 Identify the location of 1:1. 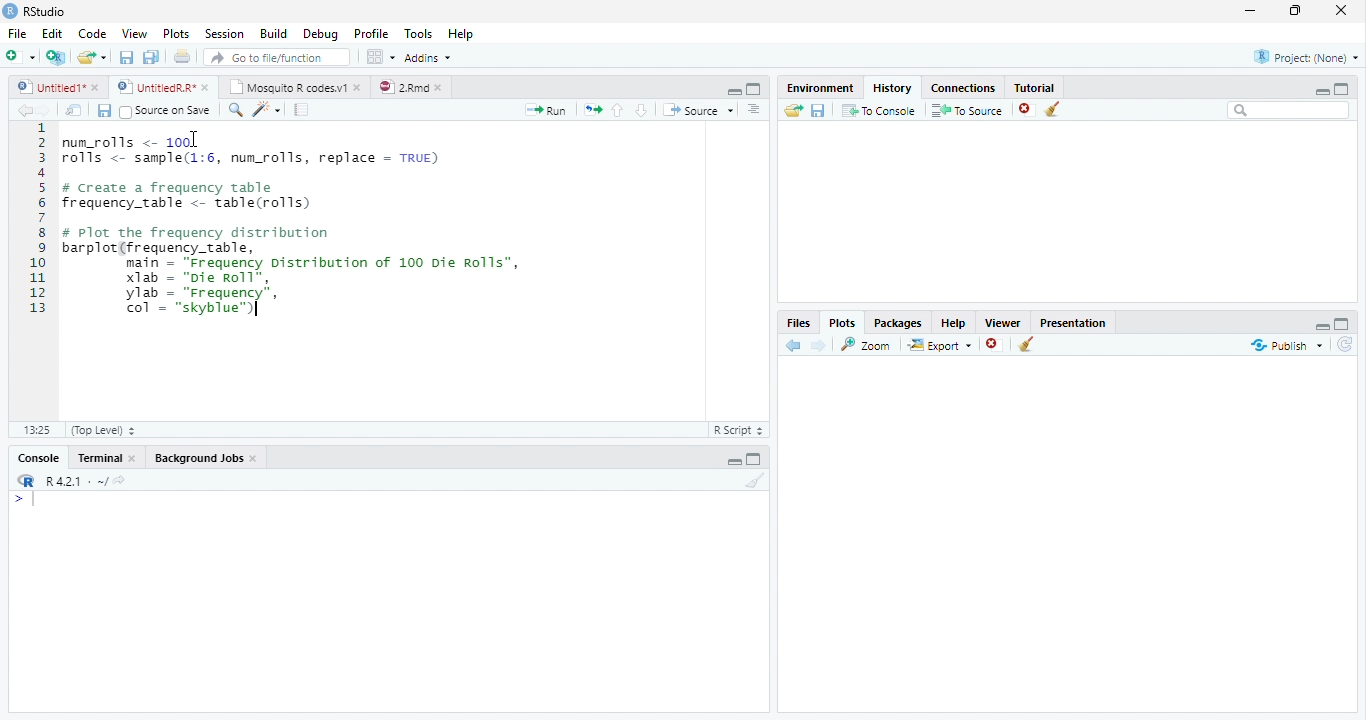
(35, 430).